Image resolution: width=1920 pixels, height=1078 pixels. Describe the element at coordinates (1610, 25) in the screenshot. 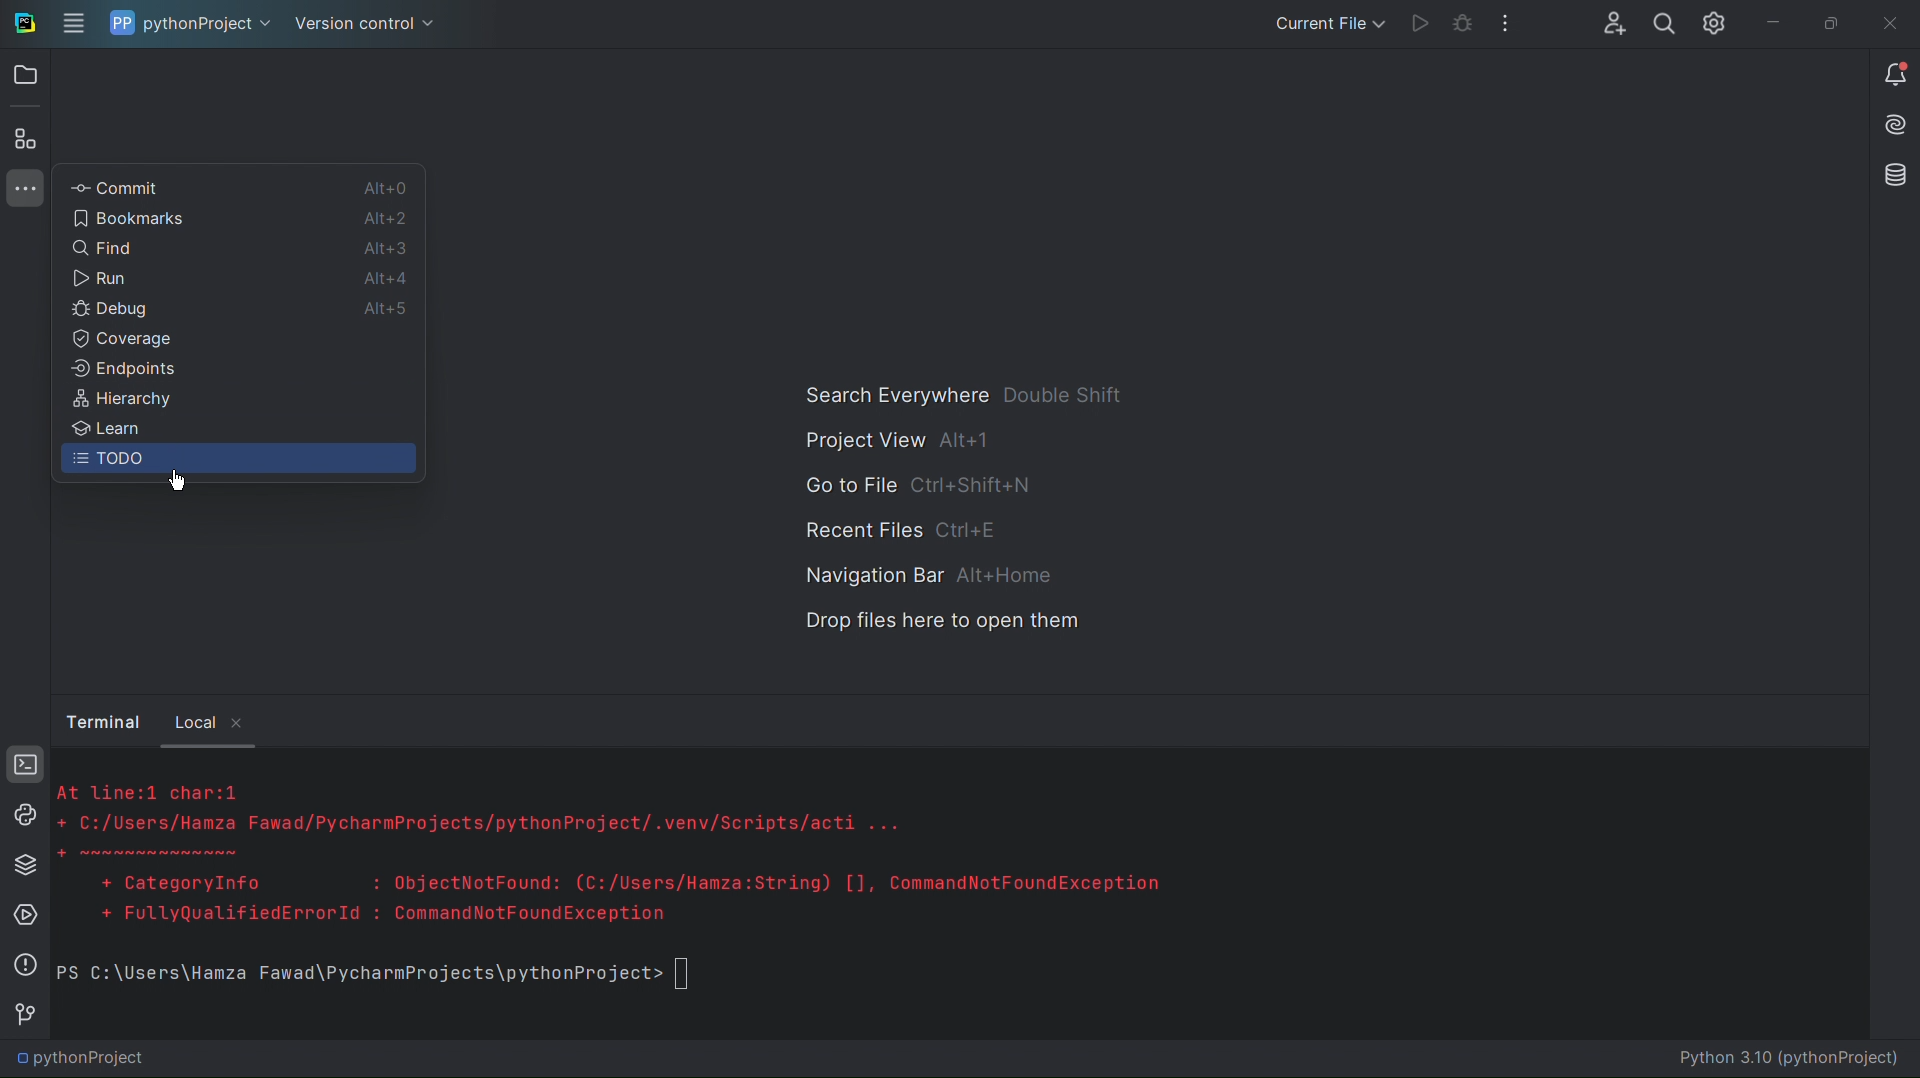

I see `Account` at that location.